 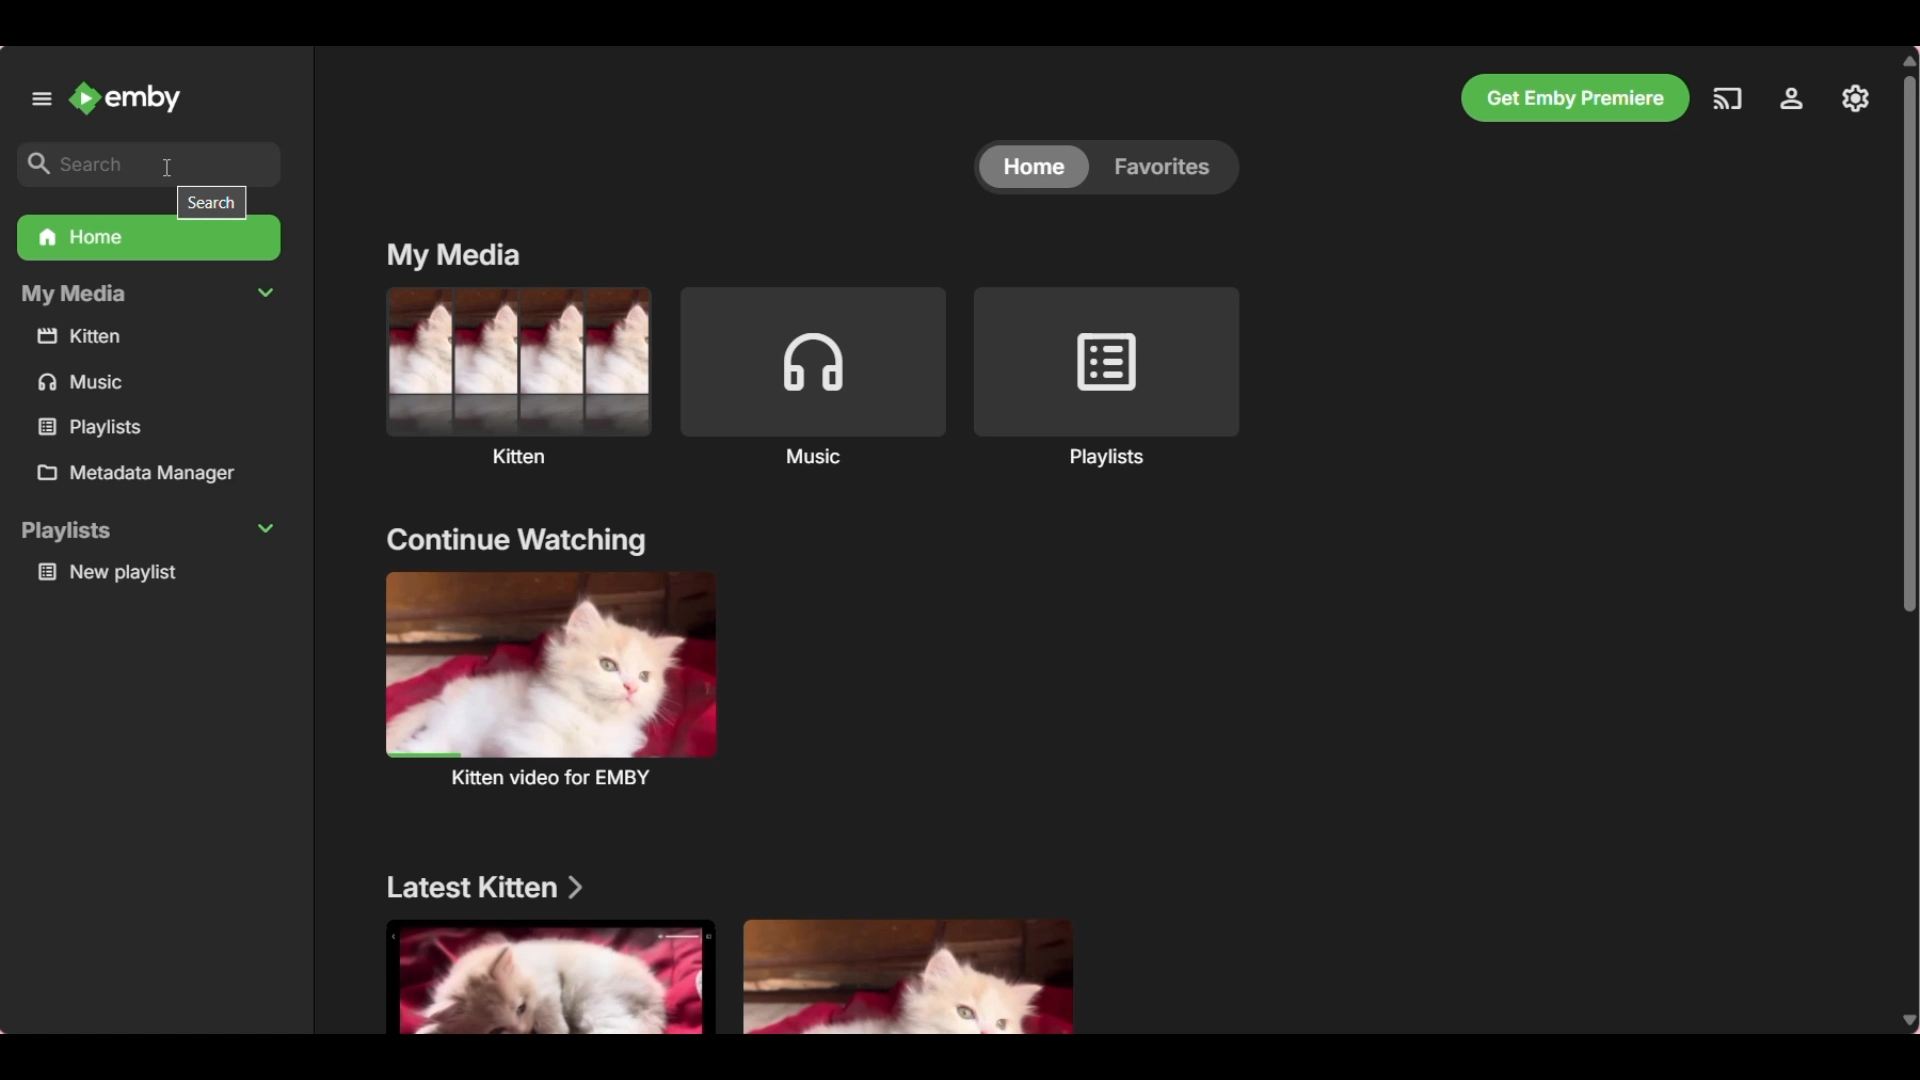 I want to click on search, so click(x=214, y=206).